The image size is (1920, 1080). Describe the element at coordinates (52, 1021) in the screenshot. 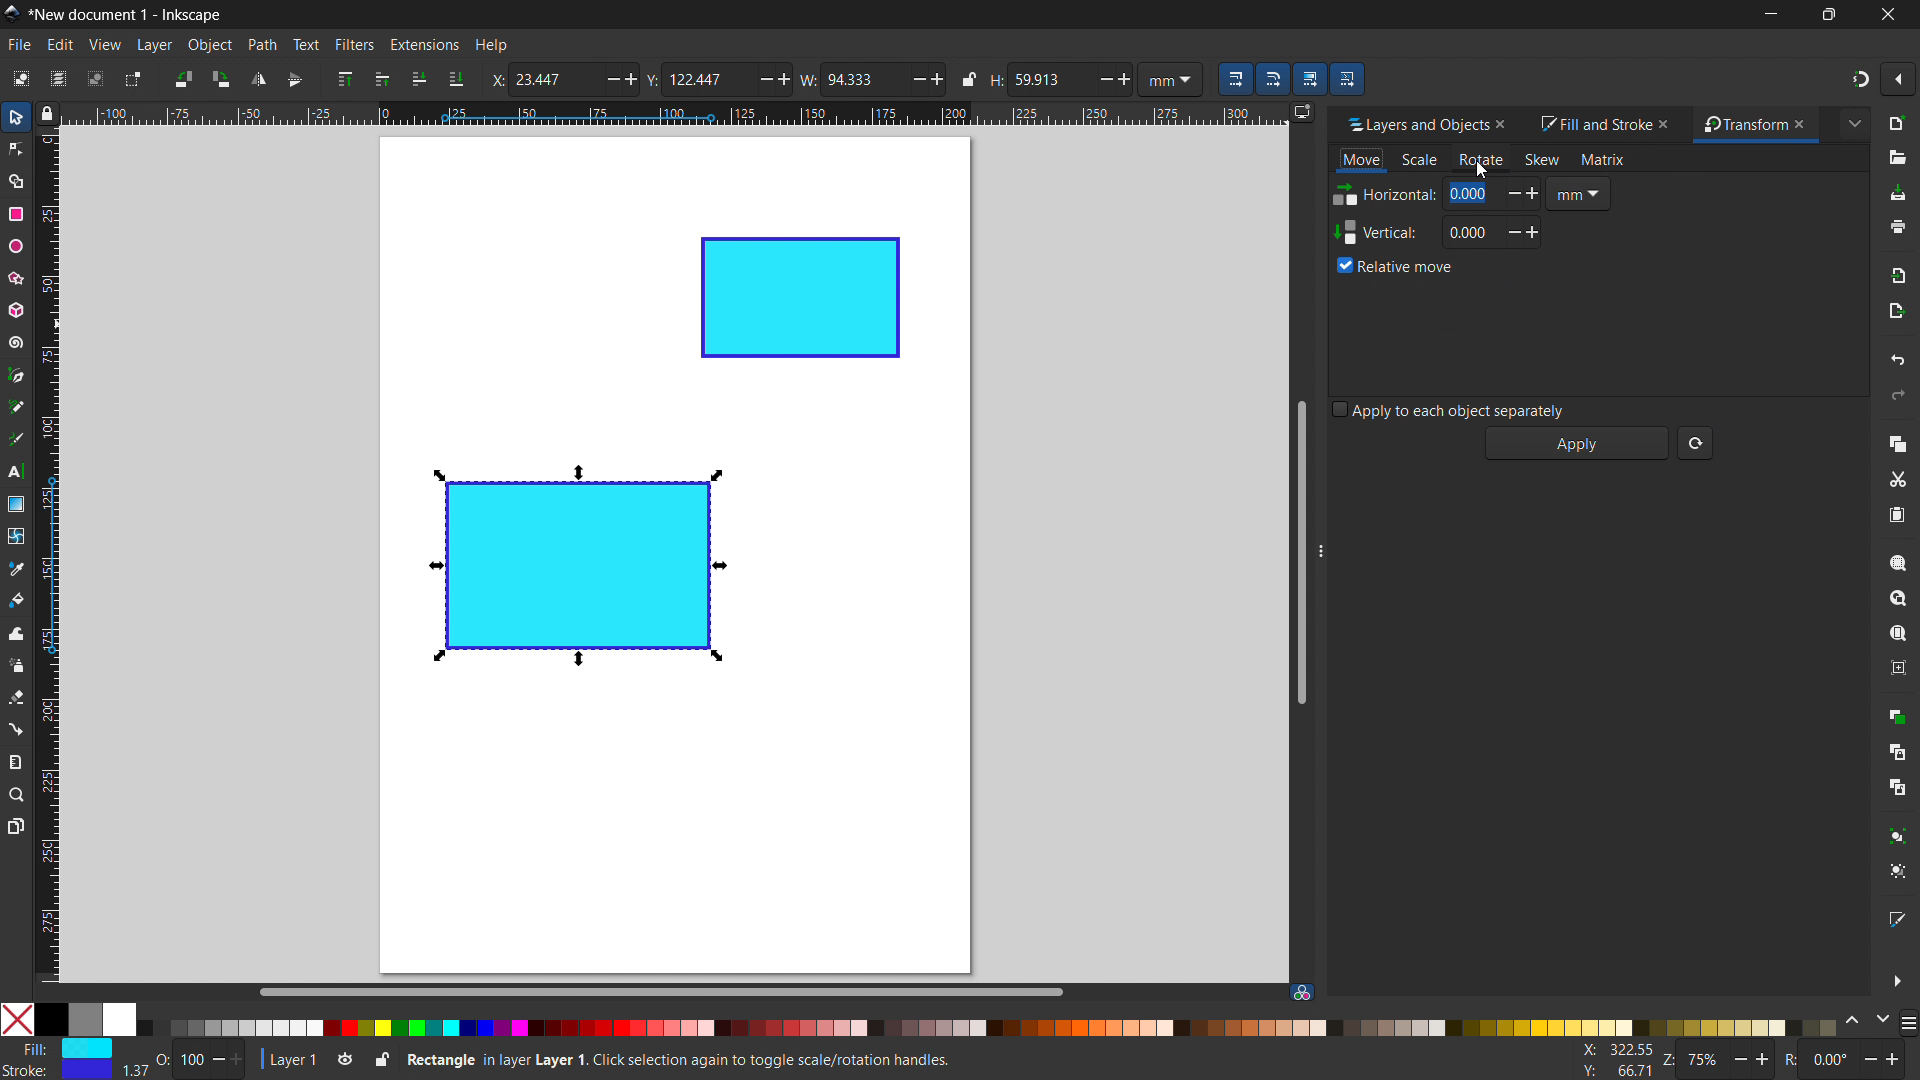

I see `Solid Black` at that location.